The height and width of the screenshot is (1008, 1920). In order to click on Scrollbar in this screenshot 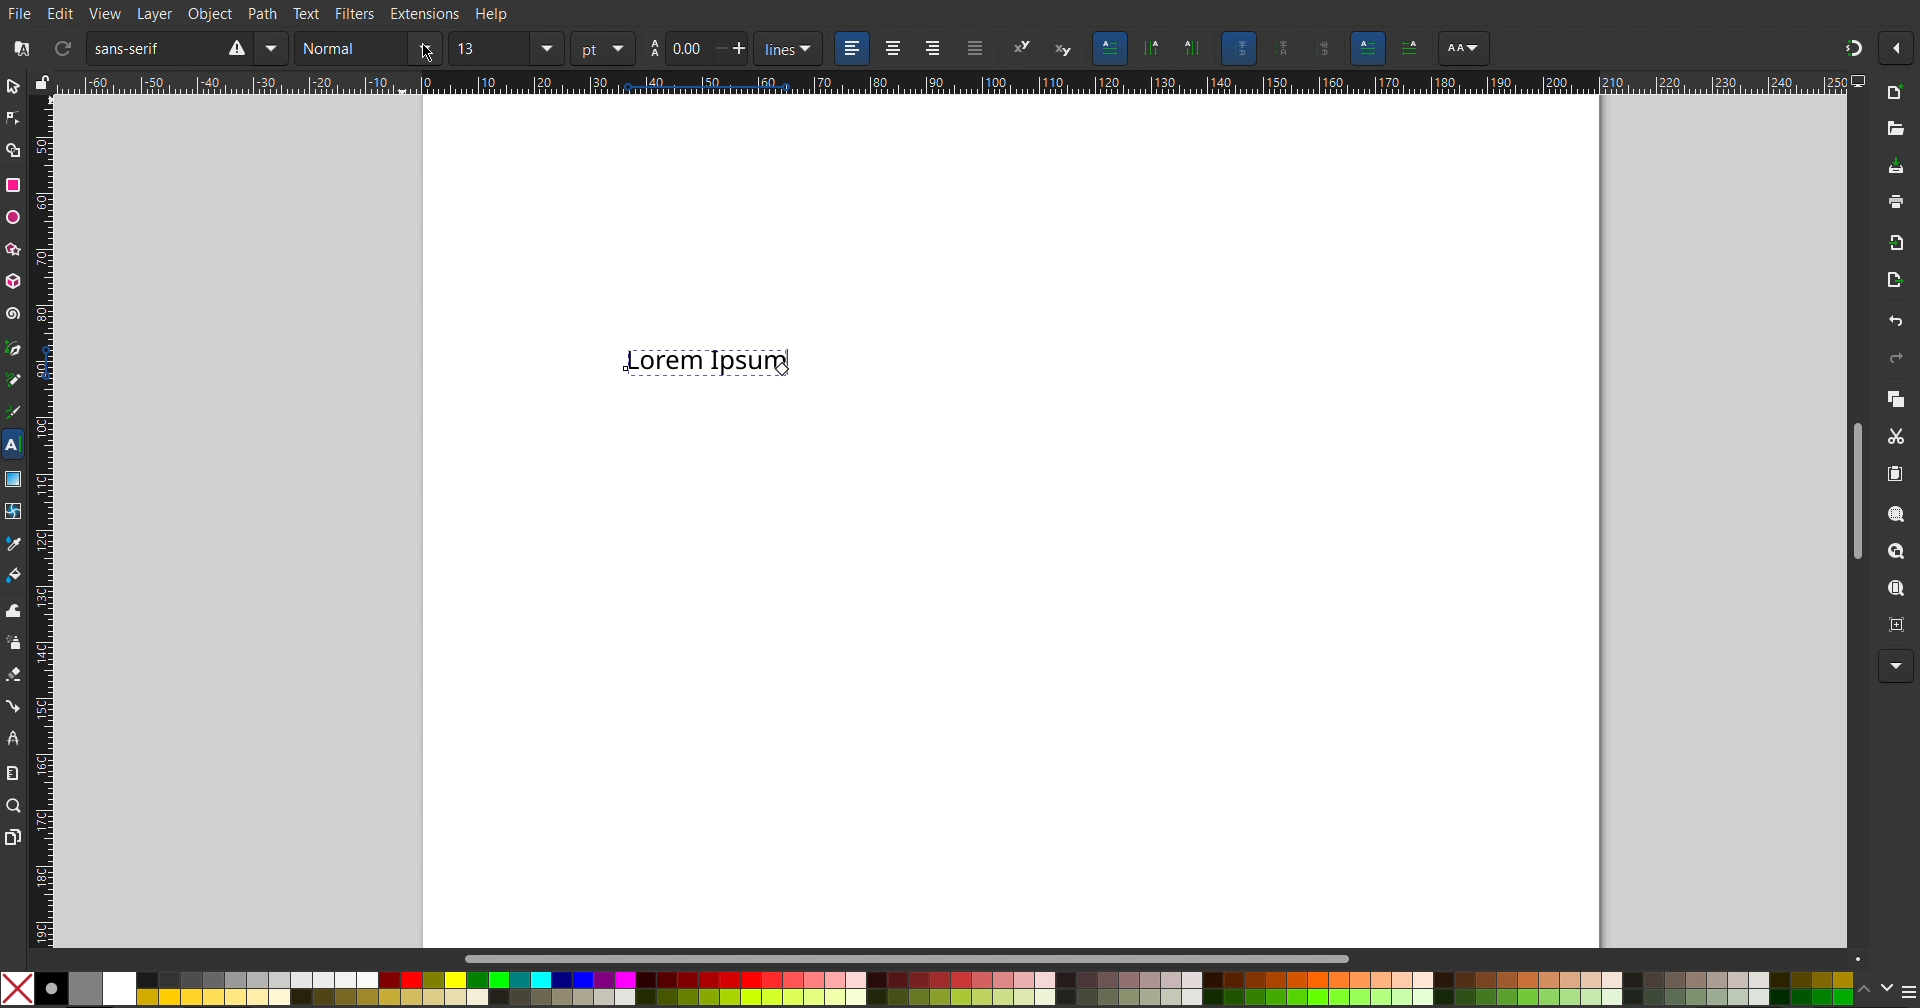, I will do `click(1856, 485)`.